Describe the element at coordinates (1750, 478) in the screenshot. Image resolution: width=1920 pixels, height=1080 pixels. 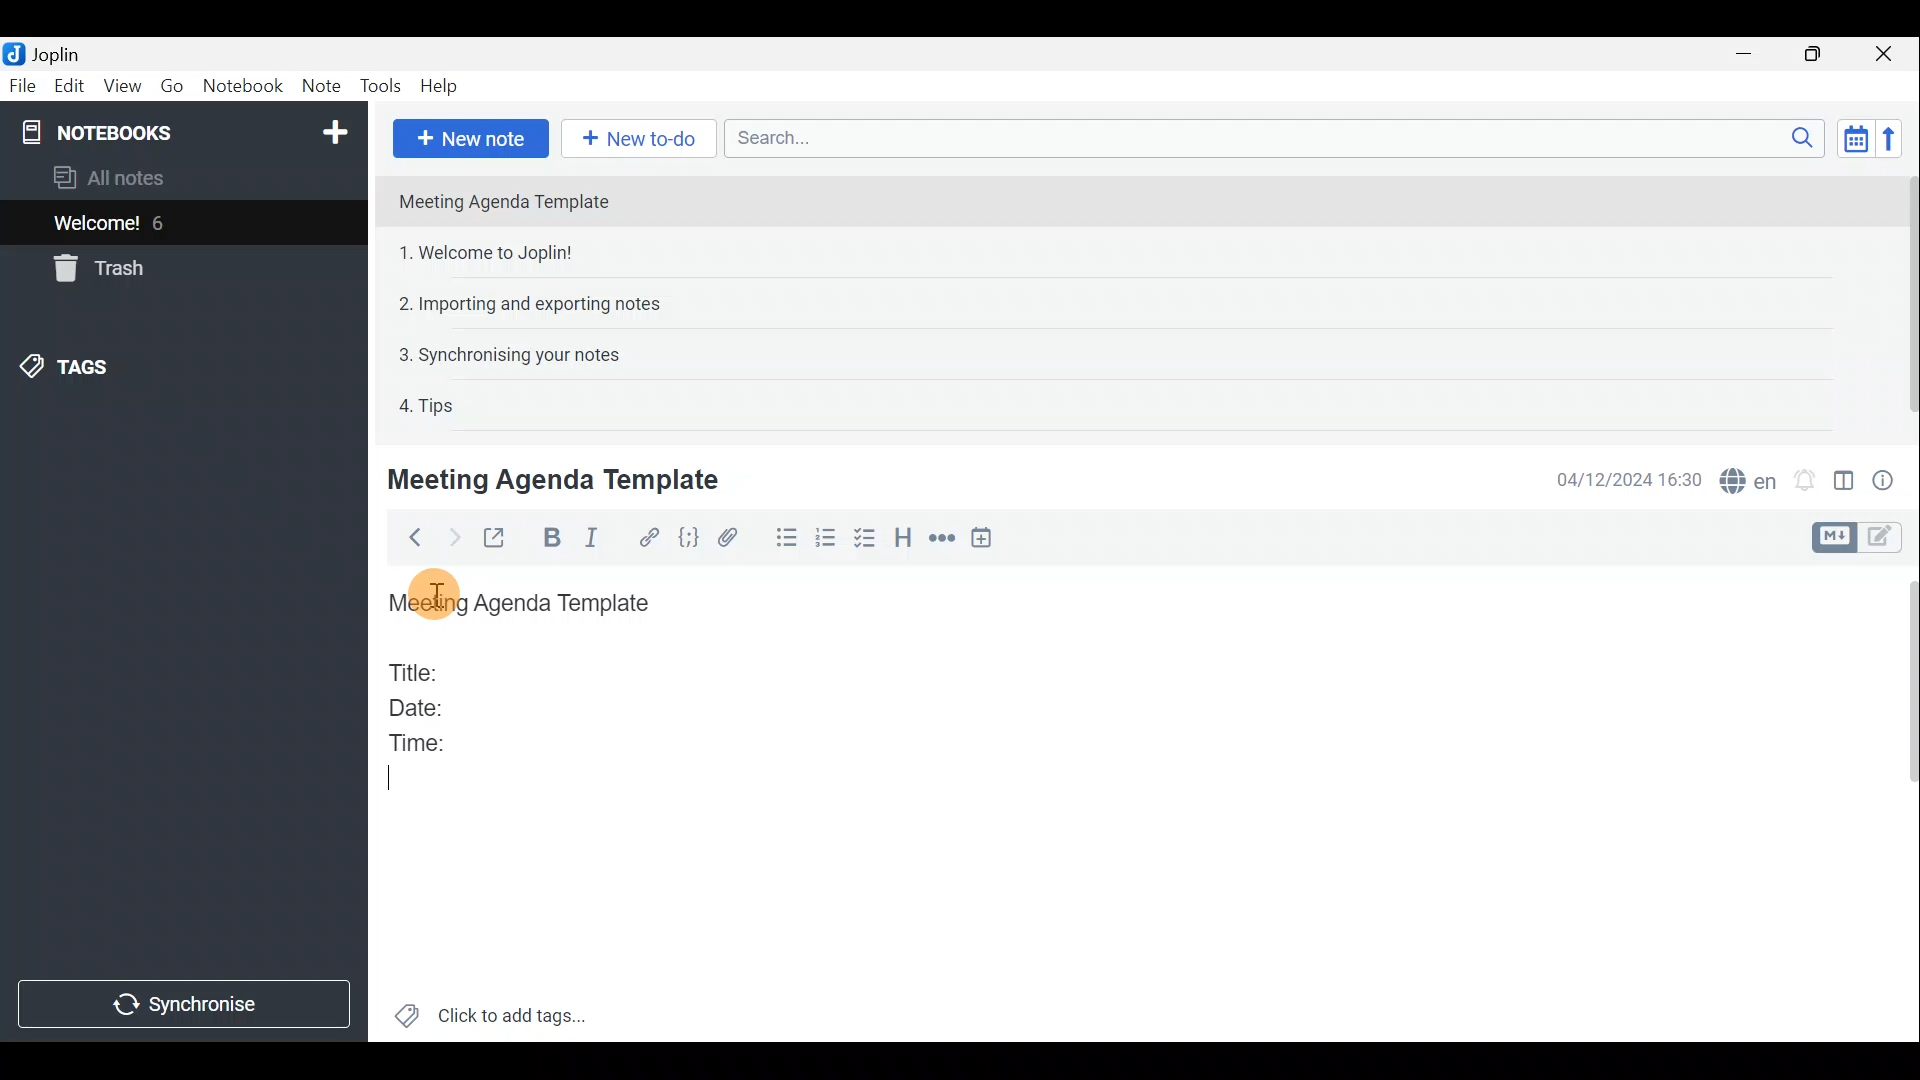
I see `Spell checker` at that location.